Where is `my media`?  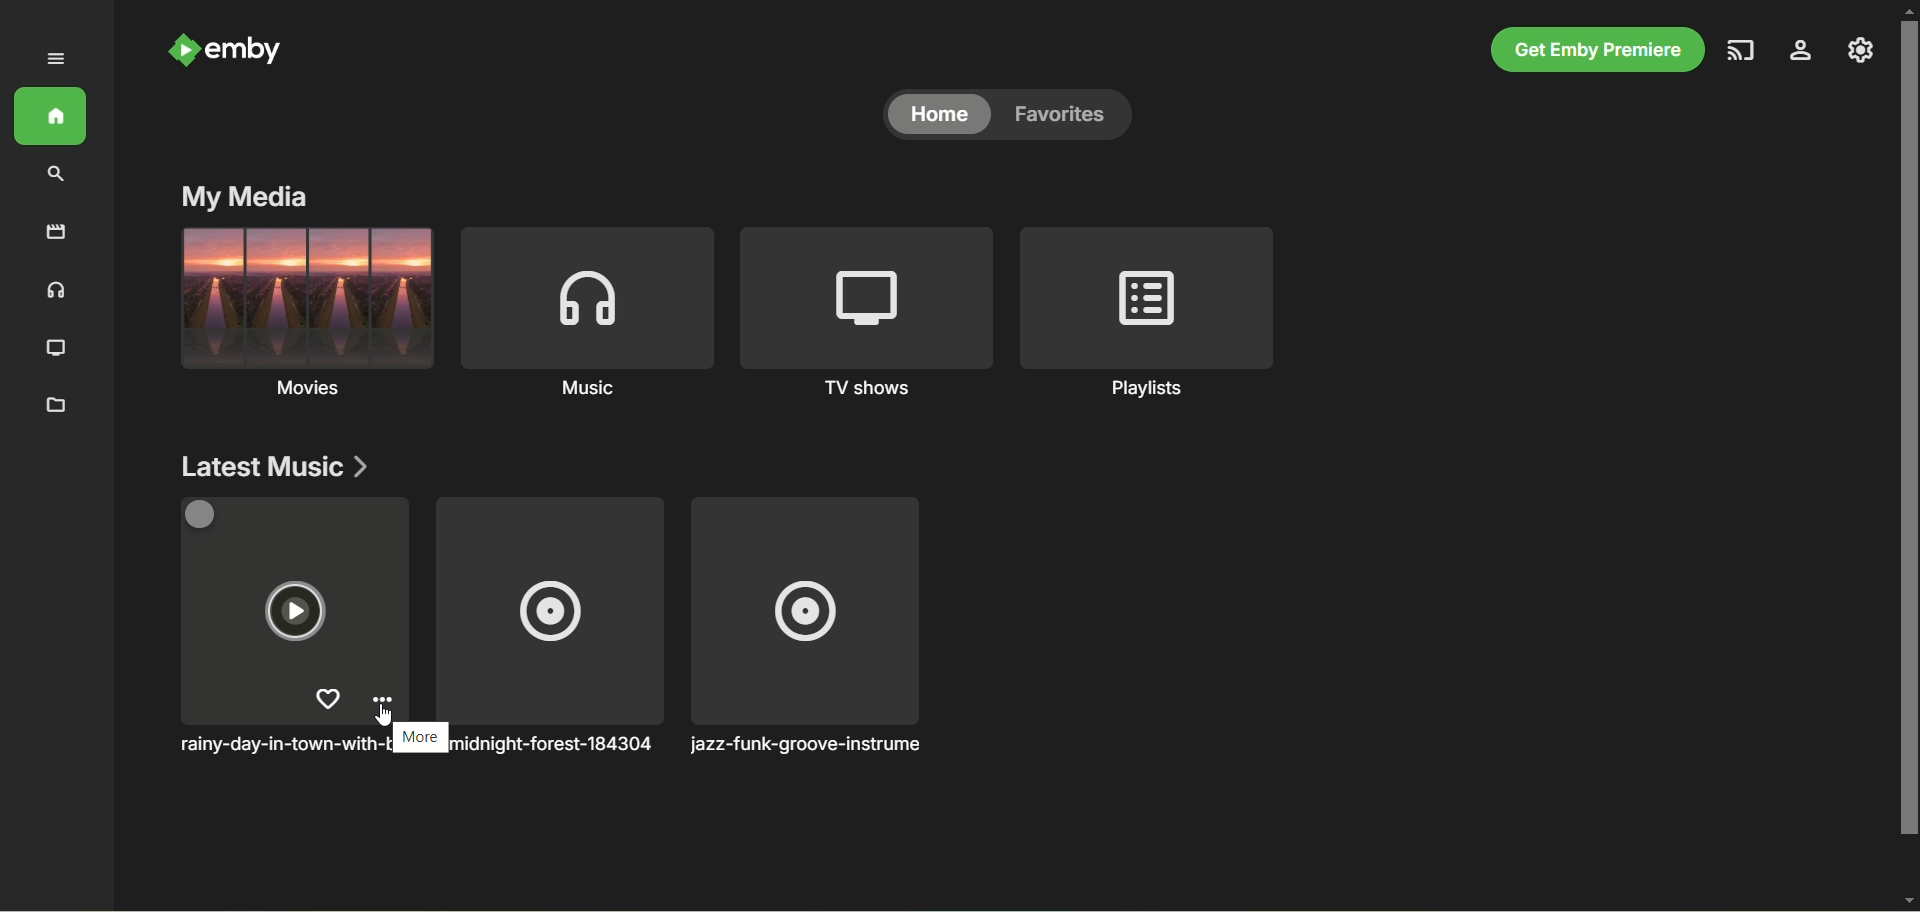 my media is located at coordinates (243, 198).